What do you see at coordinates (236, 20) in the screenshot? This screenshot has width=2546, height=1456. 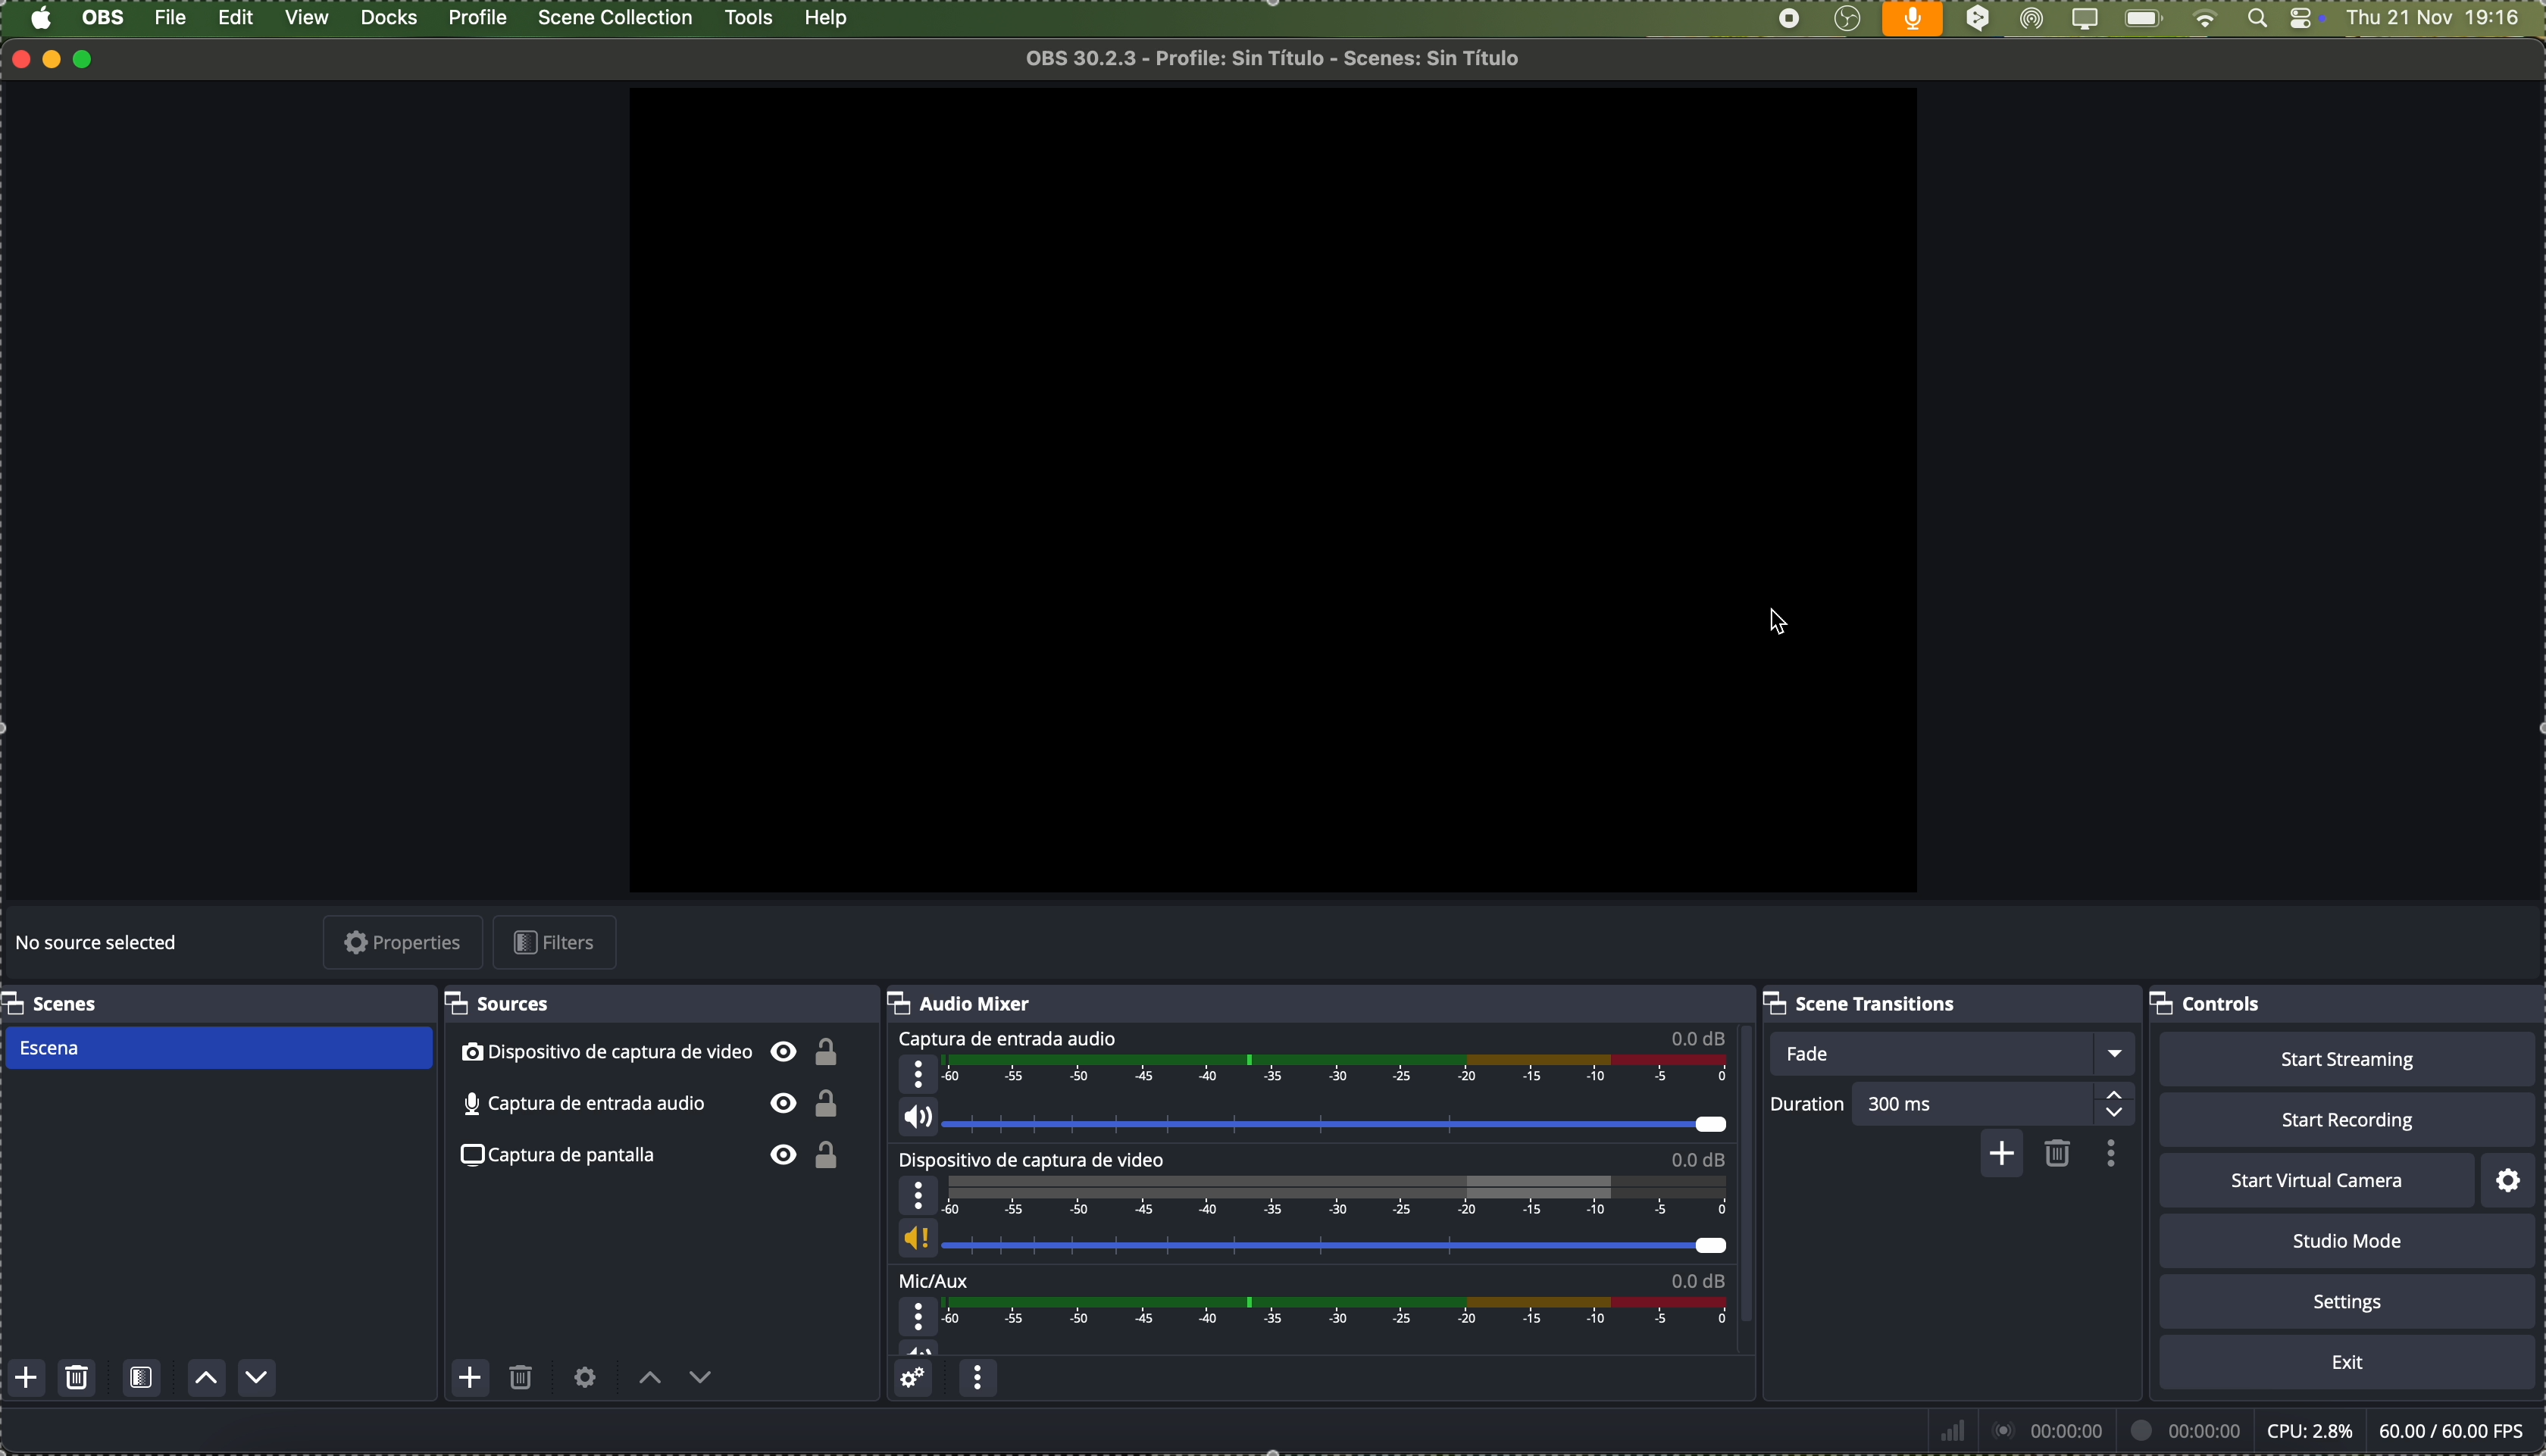 I see `edit` at bounding box center [236, 20].